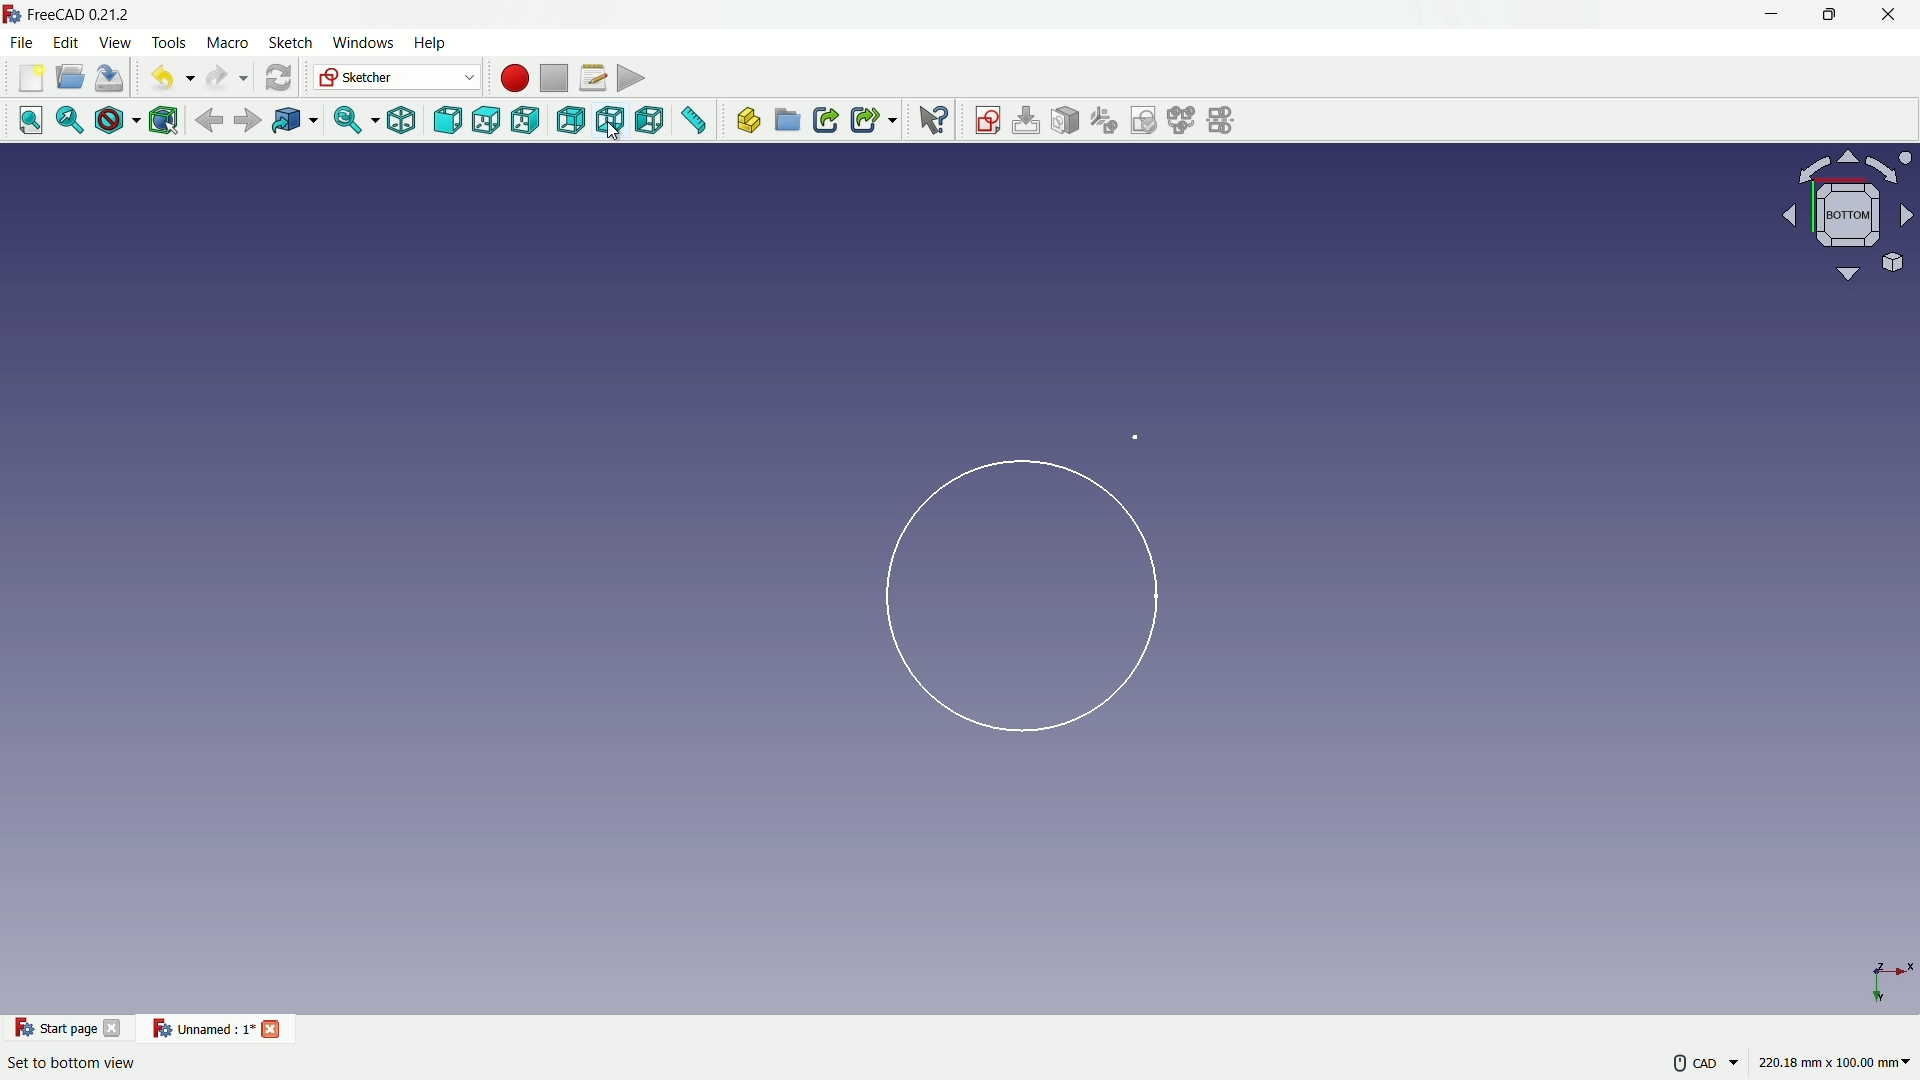 This screenshot has width=1920, height=1080. What do you see at coordinates (293, 45) in the screenshot?
I see `sketch menu` at bounding box center [293, 45].